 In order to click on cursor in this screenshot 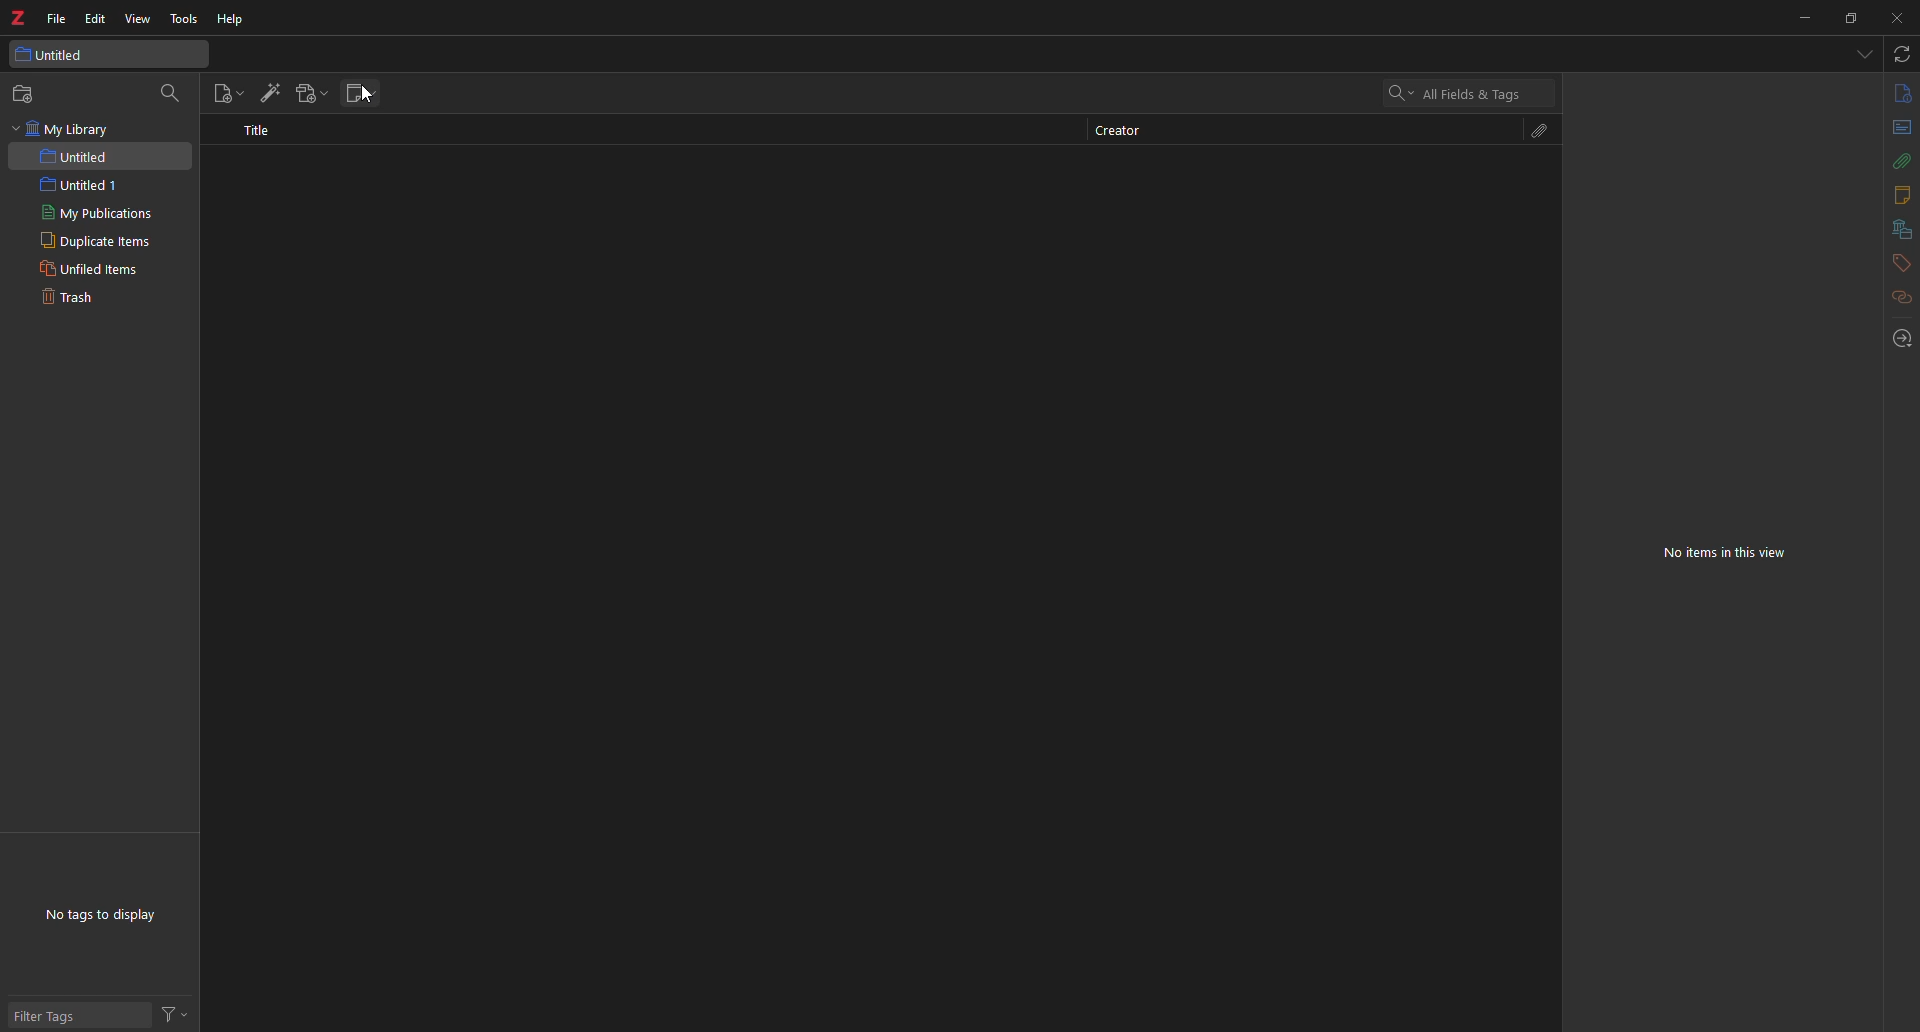, I will do `click(372, 102)`.